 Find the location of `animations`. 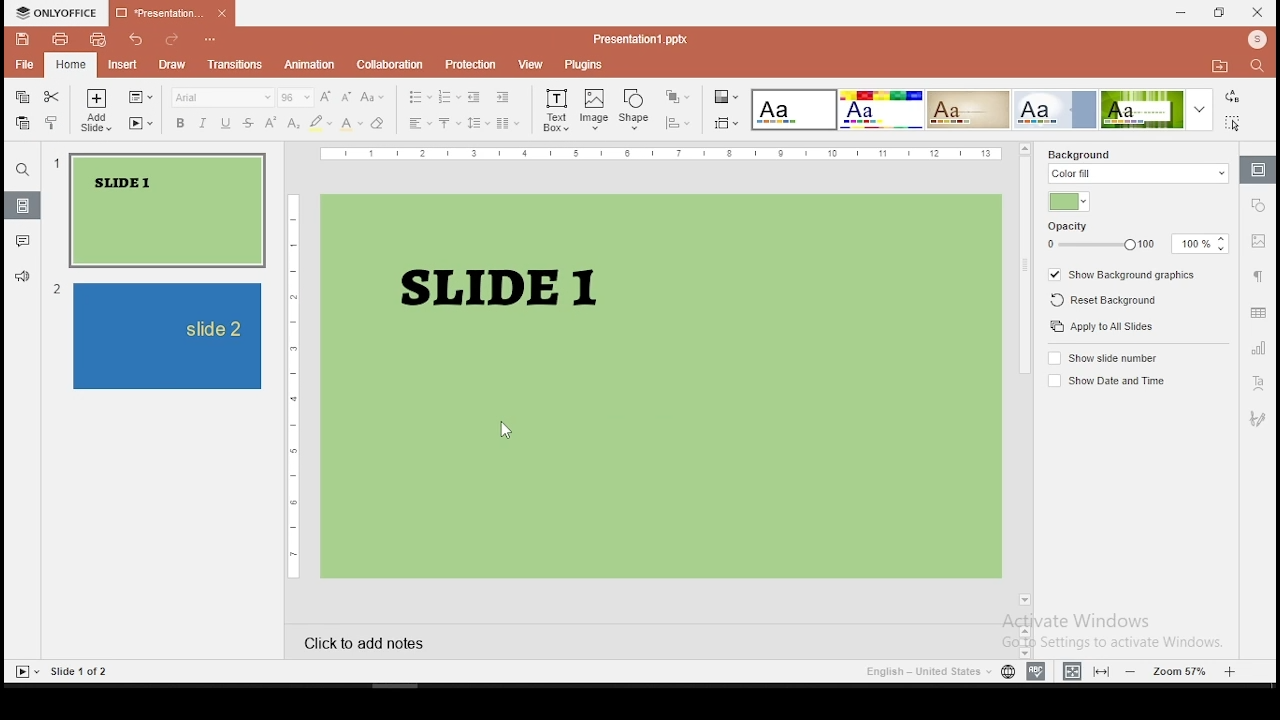

animations is located at coordinates (312, 64).